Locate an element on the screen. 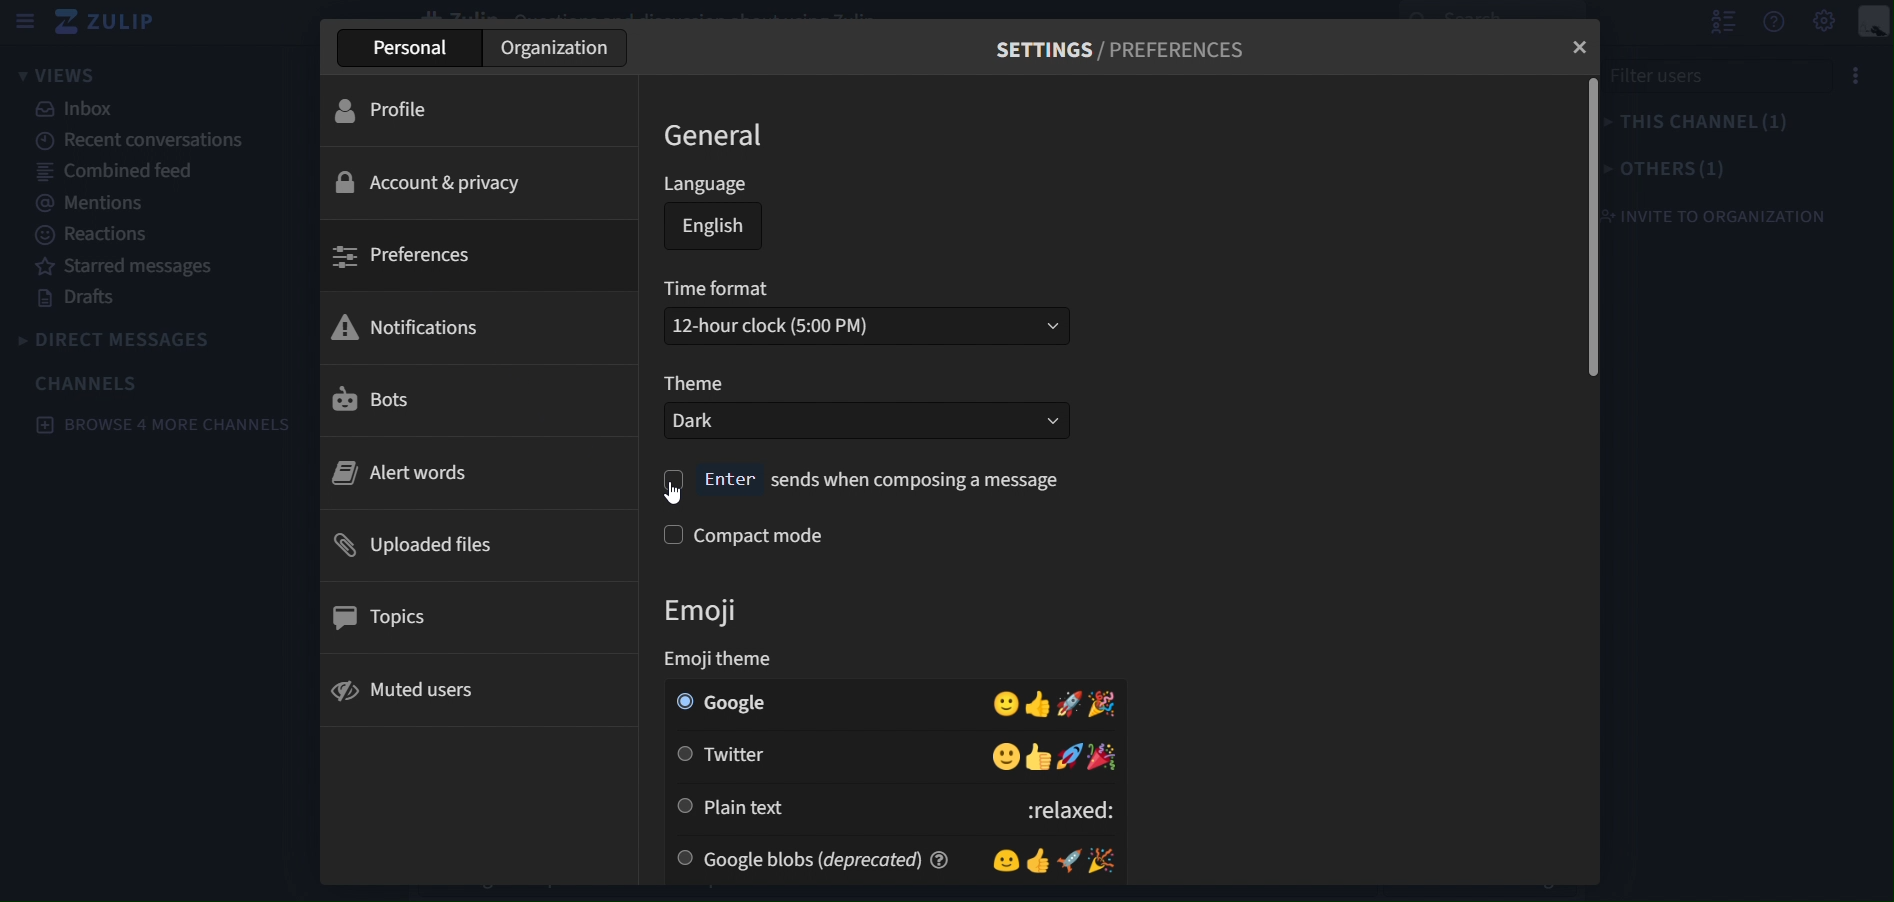 The height and width of the screenshot is (902, 1894). bots is located at coordinates (465, 401).